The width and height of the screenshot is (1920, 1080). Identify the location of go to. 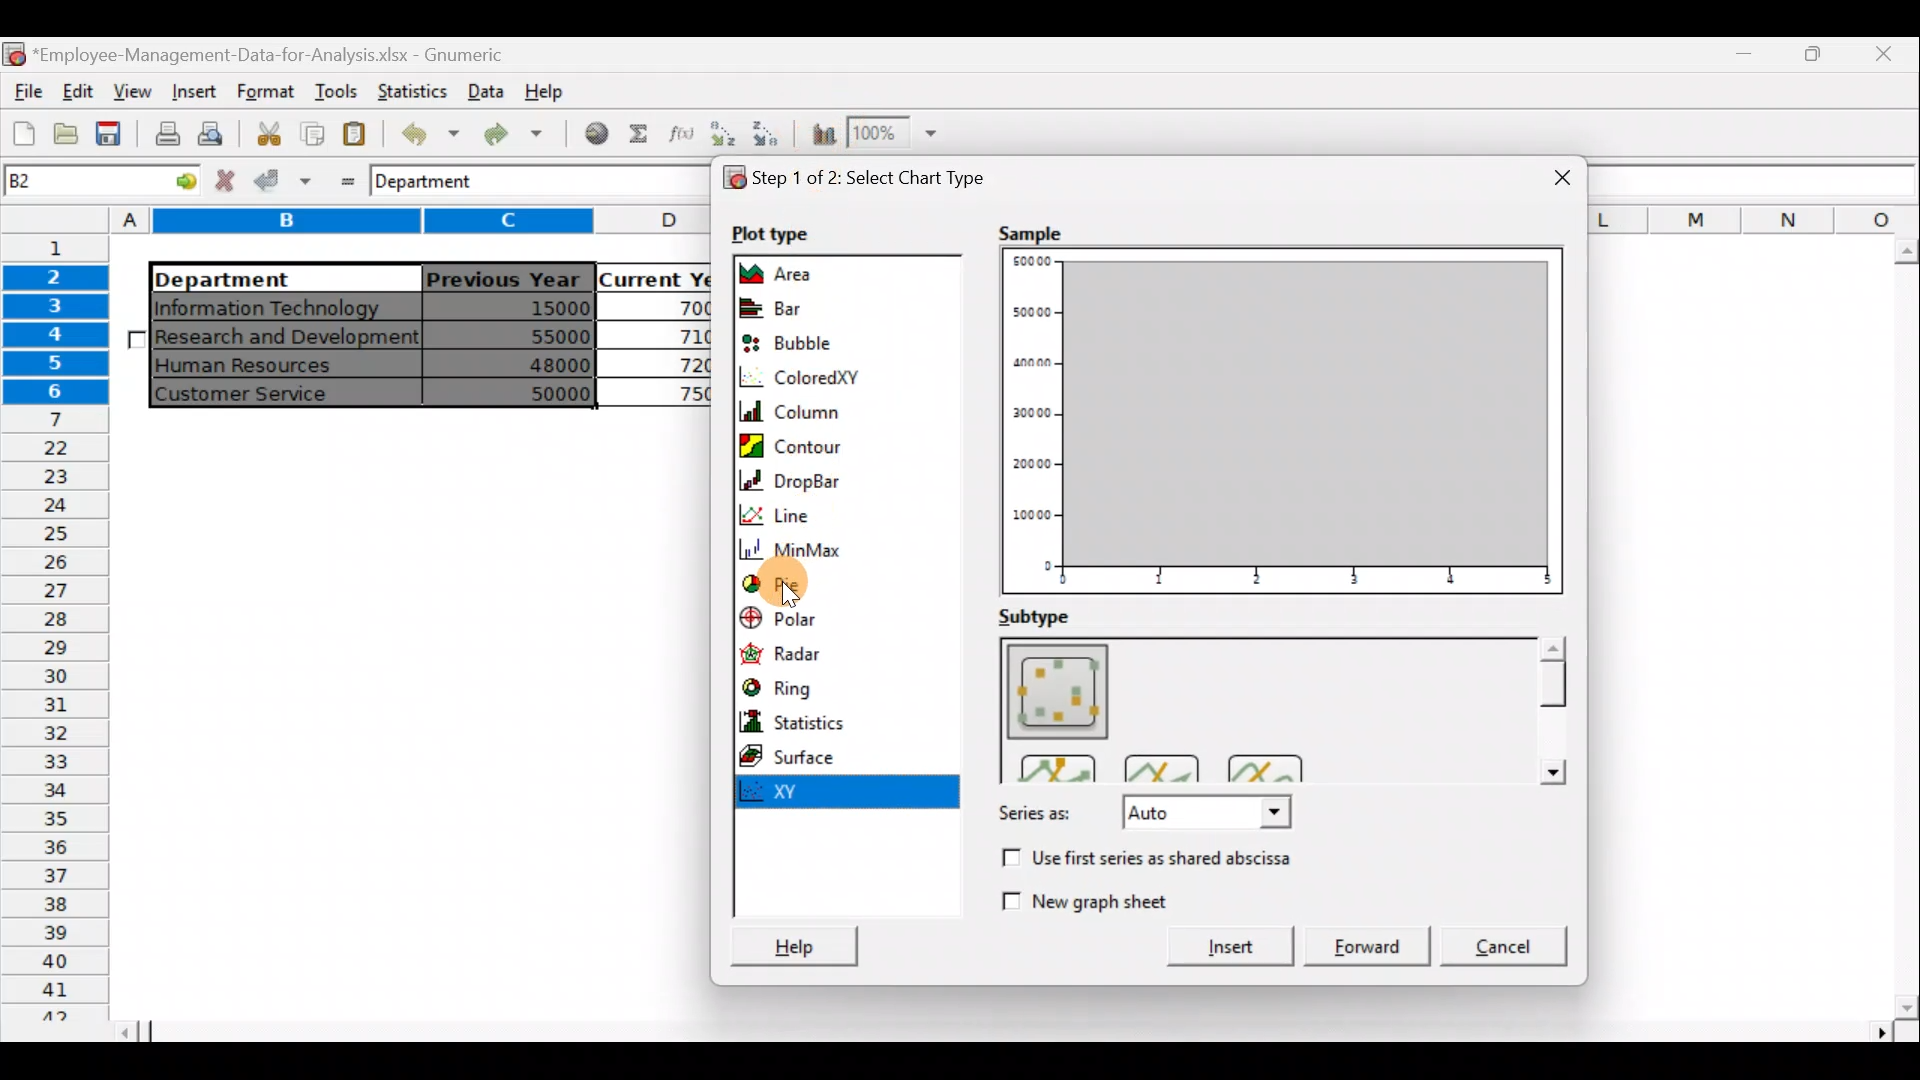
(174, 183).